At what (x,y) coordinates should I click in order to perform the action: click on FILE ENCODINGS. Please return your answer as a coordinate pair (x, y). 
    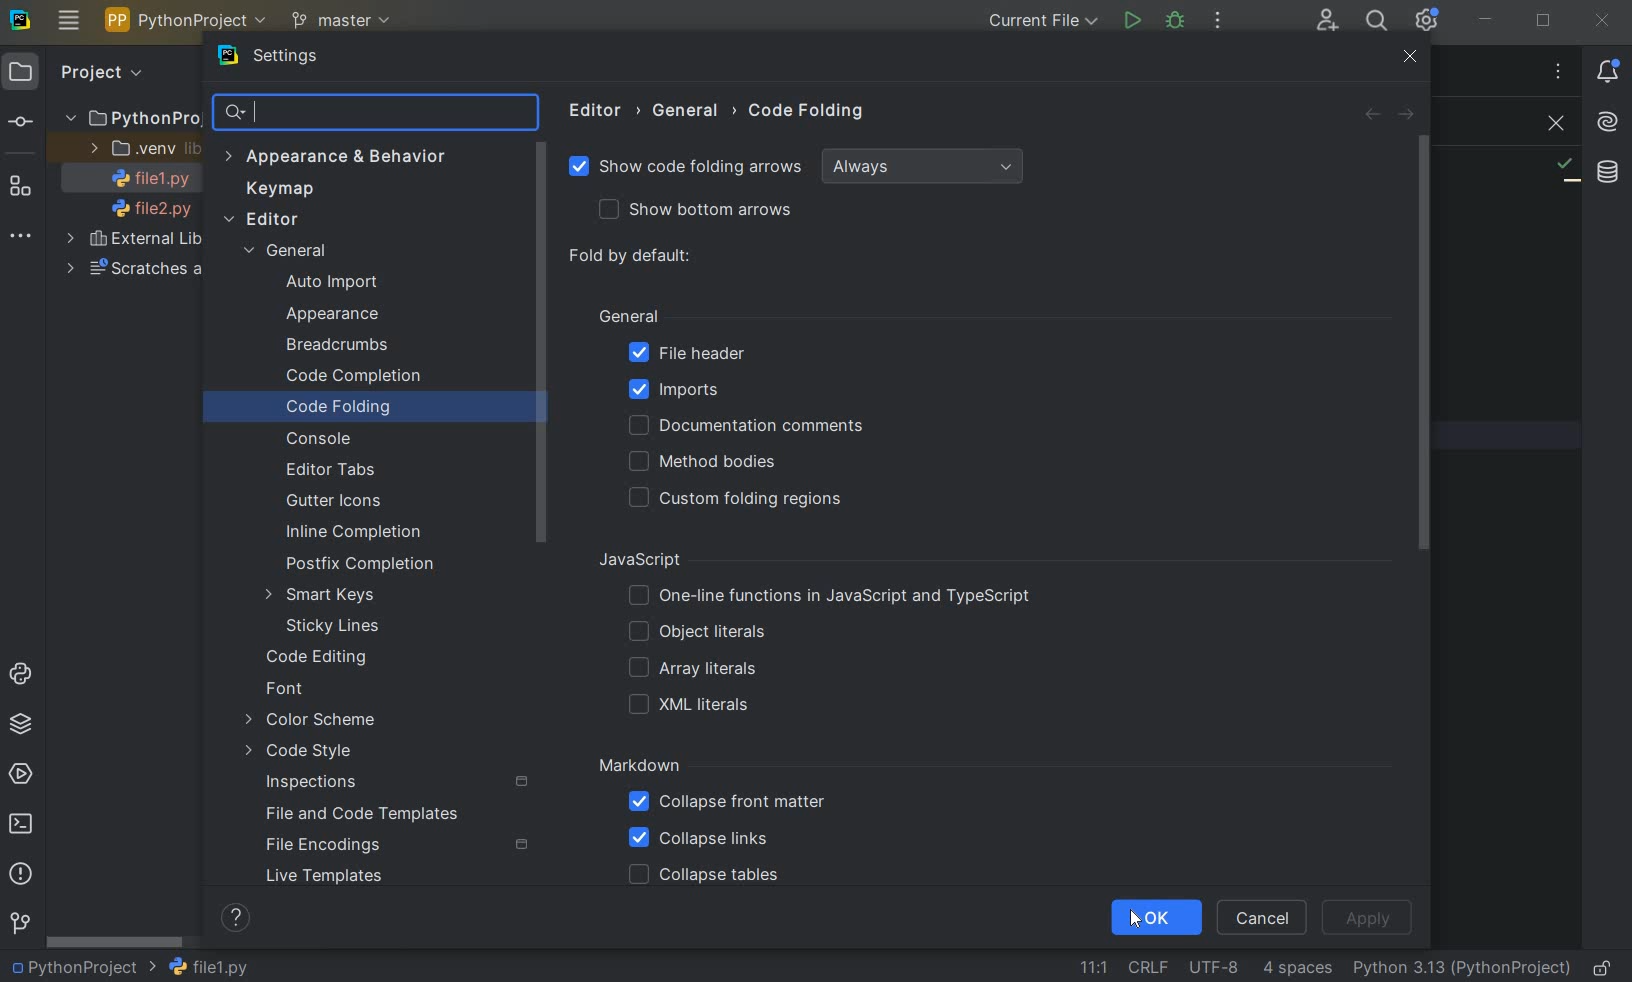
    Looking at the image, I should click on (396, 845).